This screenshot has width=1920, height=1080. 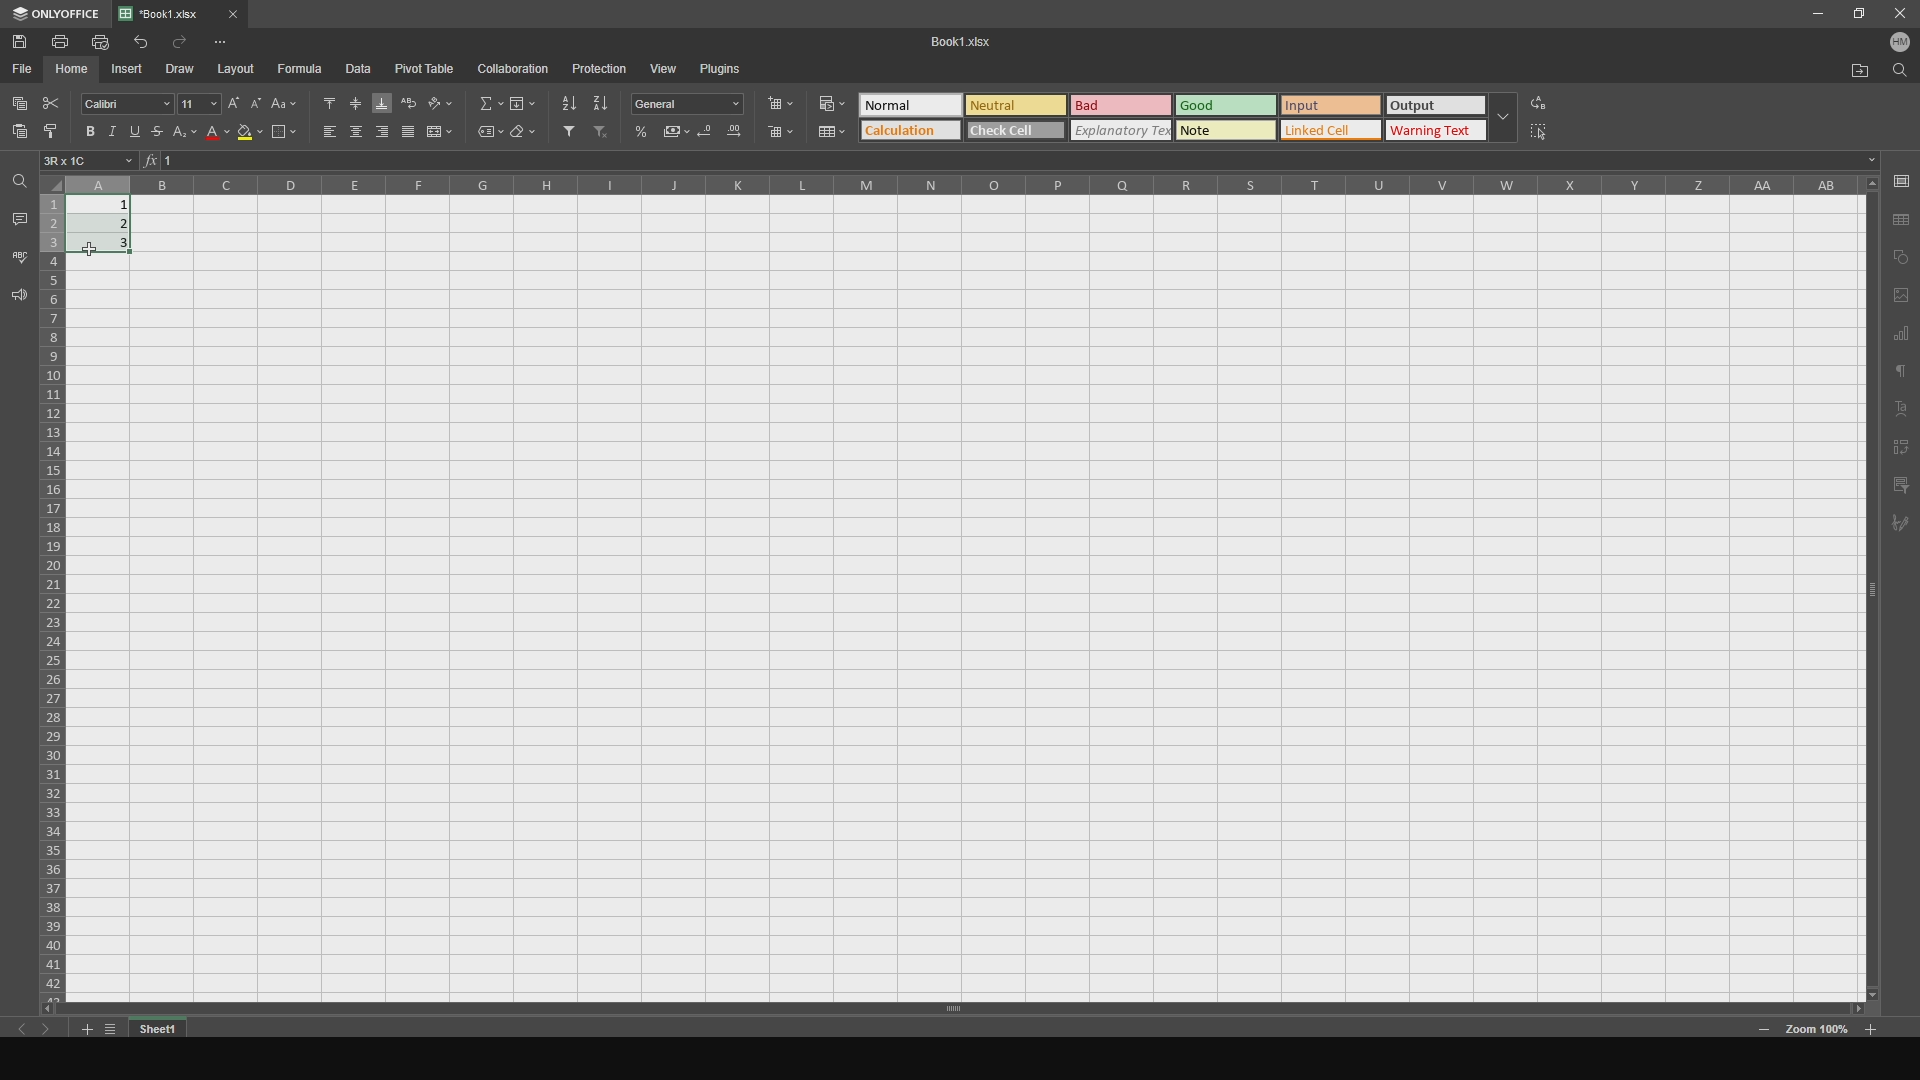 I want to click on minimize, so click(x=1816, y=16).